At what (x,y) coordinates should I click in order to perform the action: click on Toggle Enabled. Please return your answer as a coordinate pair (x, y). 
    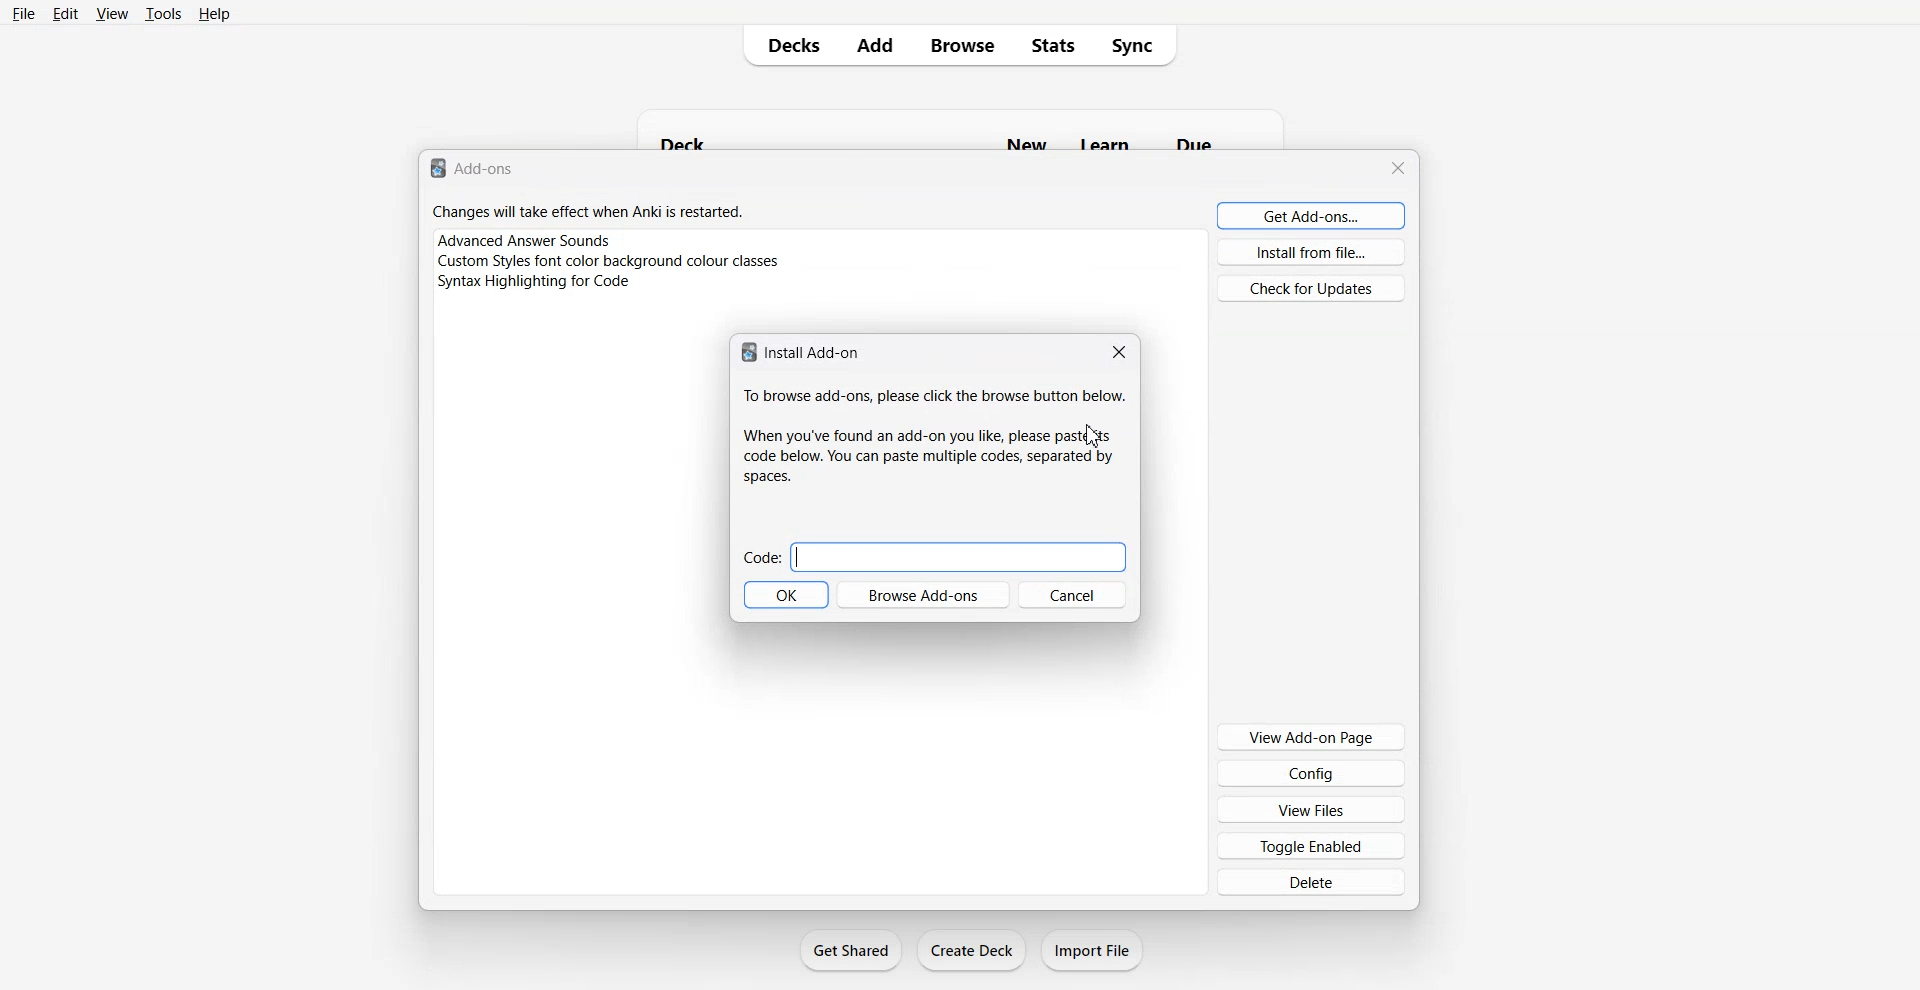
    Looking at the image, I should click on (1311, 845).